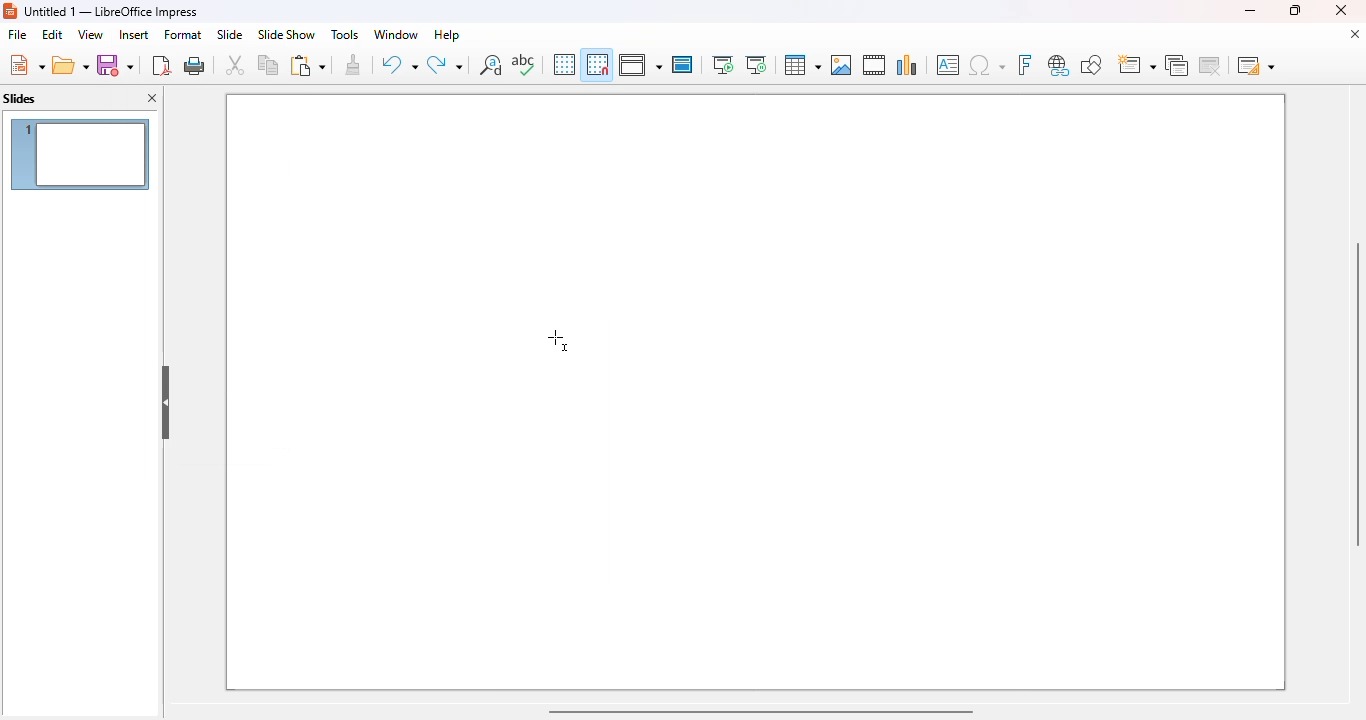 The height and width of the screenshot is (720, 1366). I want to click on insert text box, so click(948, 65).